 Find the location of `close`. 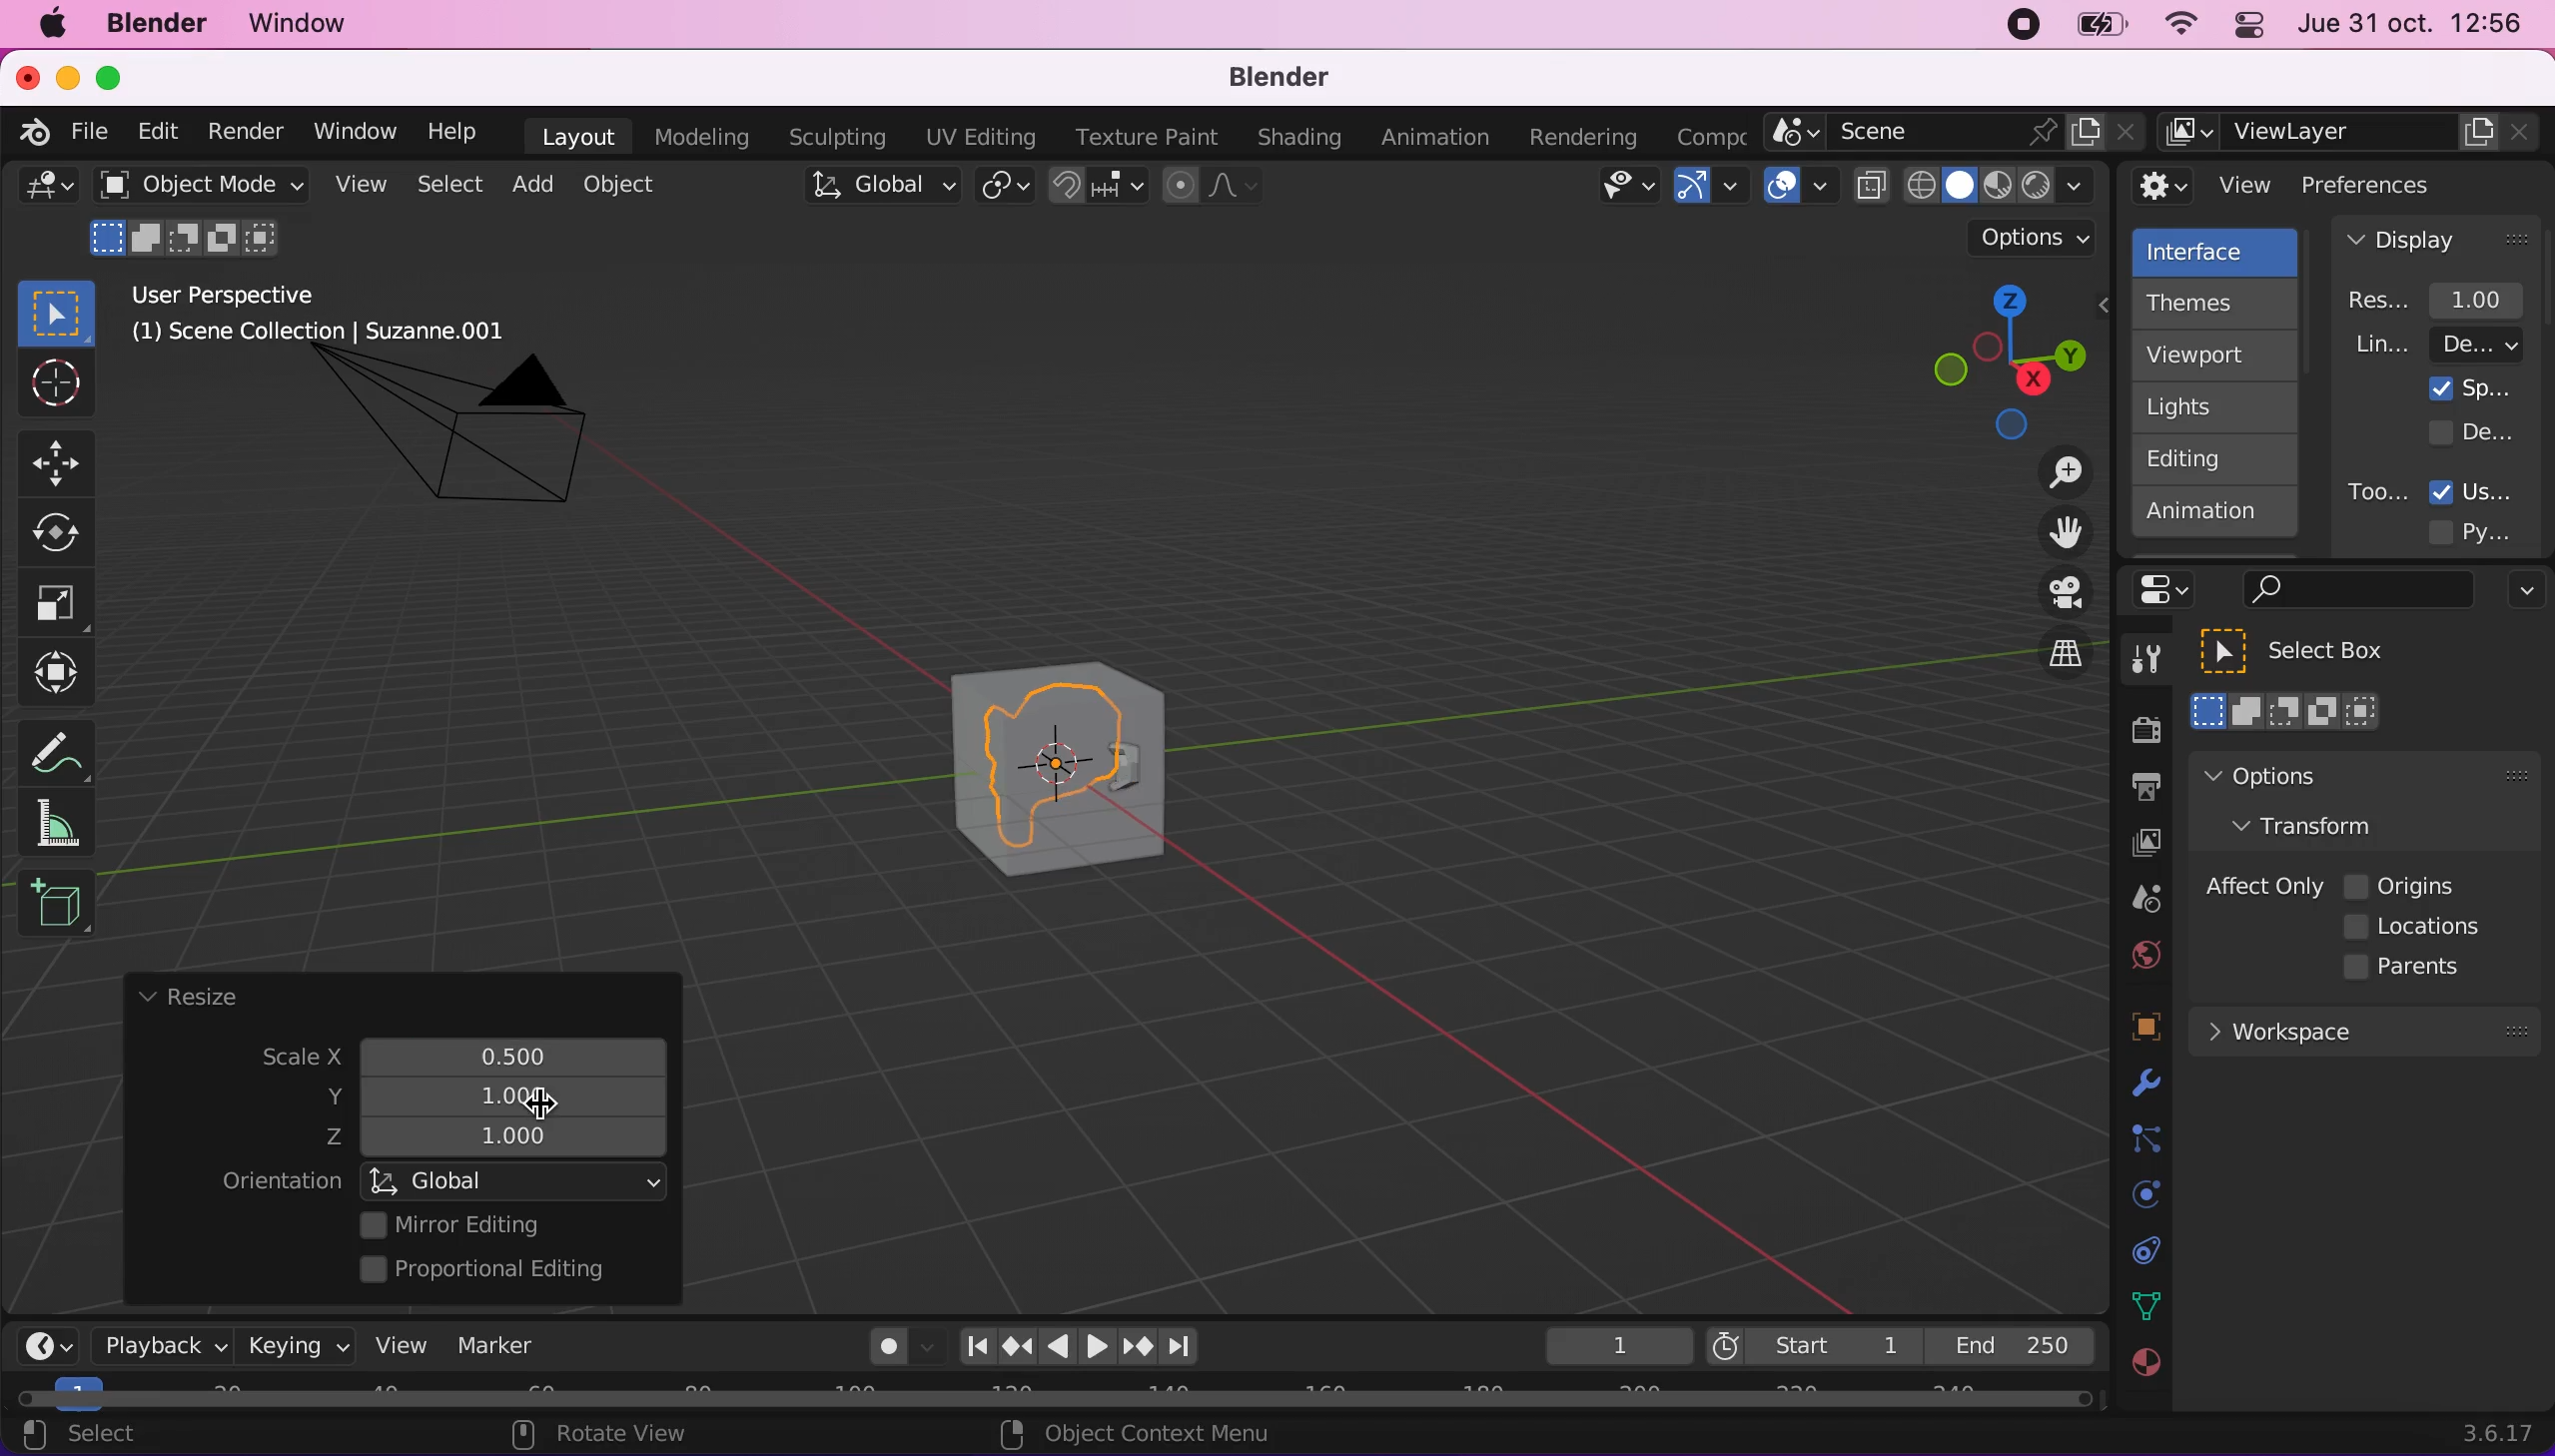

close is located at coordinates (26, 76).